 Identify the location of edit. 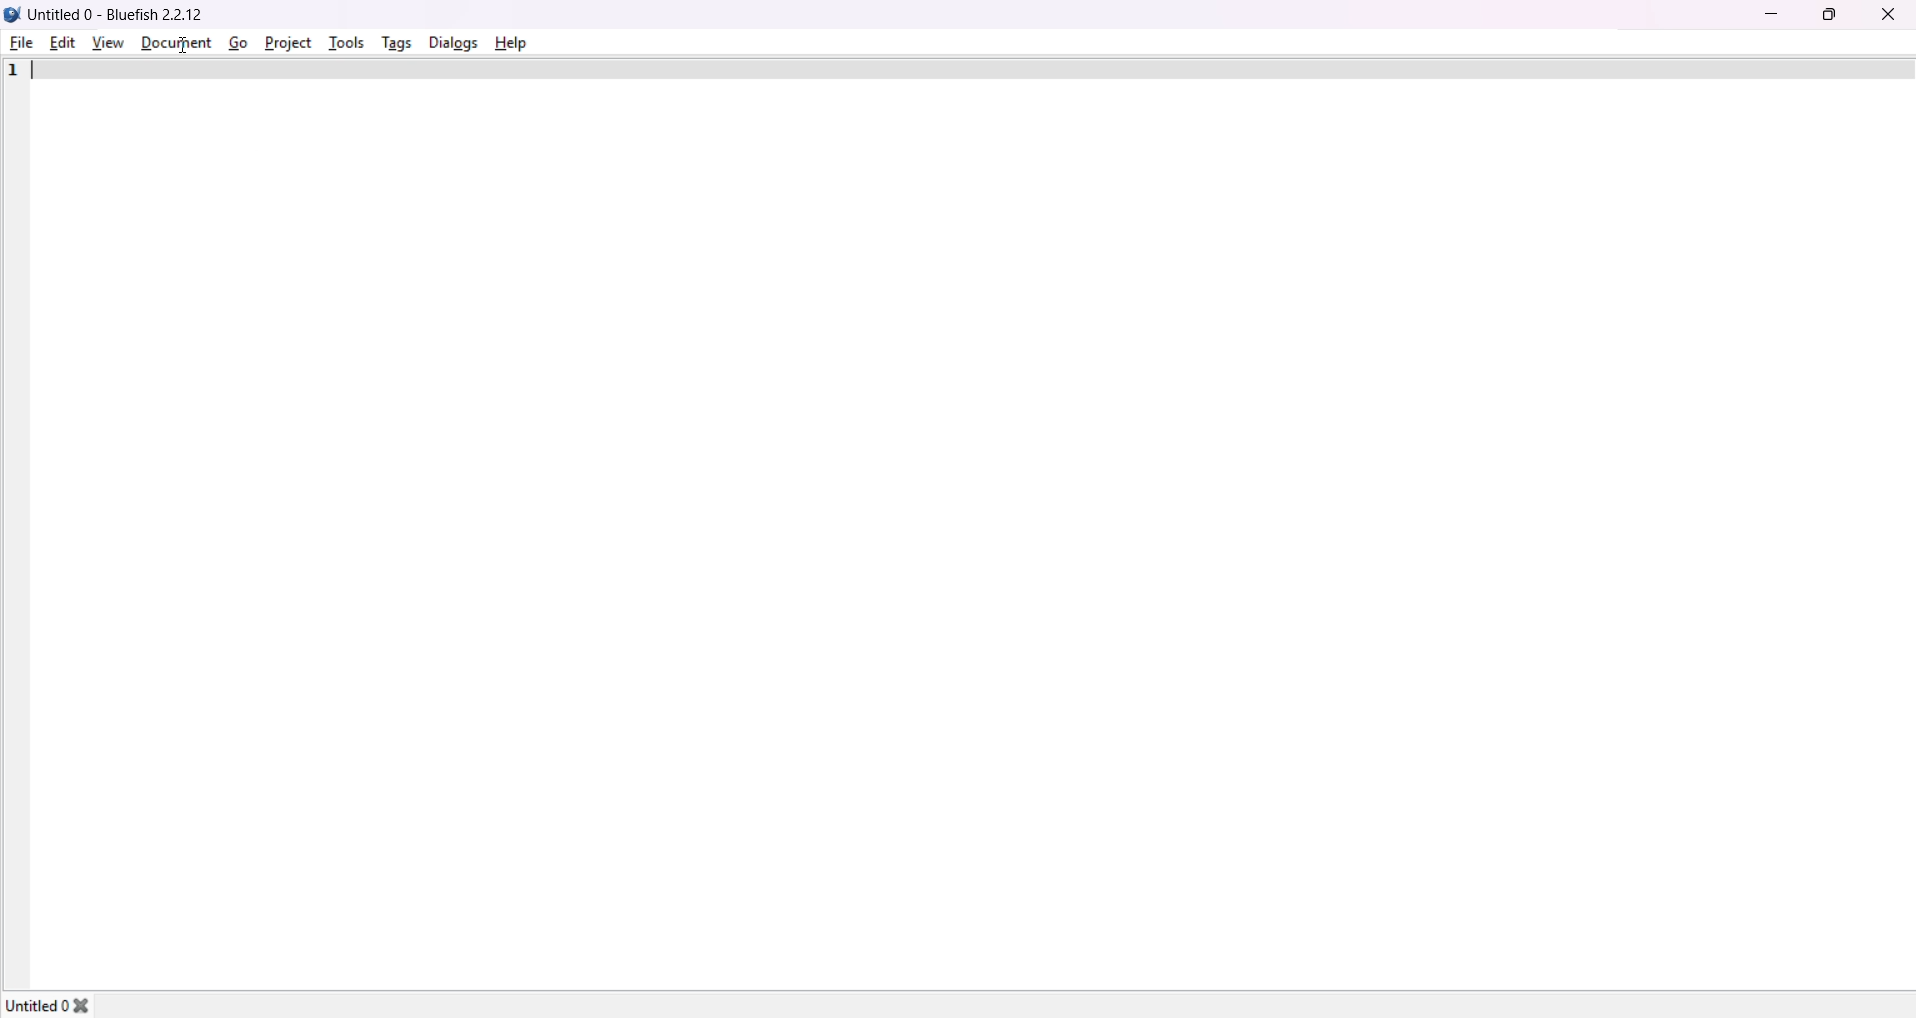
(62, 41).